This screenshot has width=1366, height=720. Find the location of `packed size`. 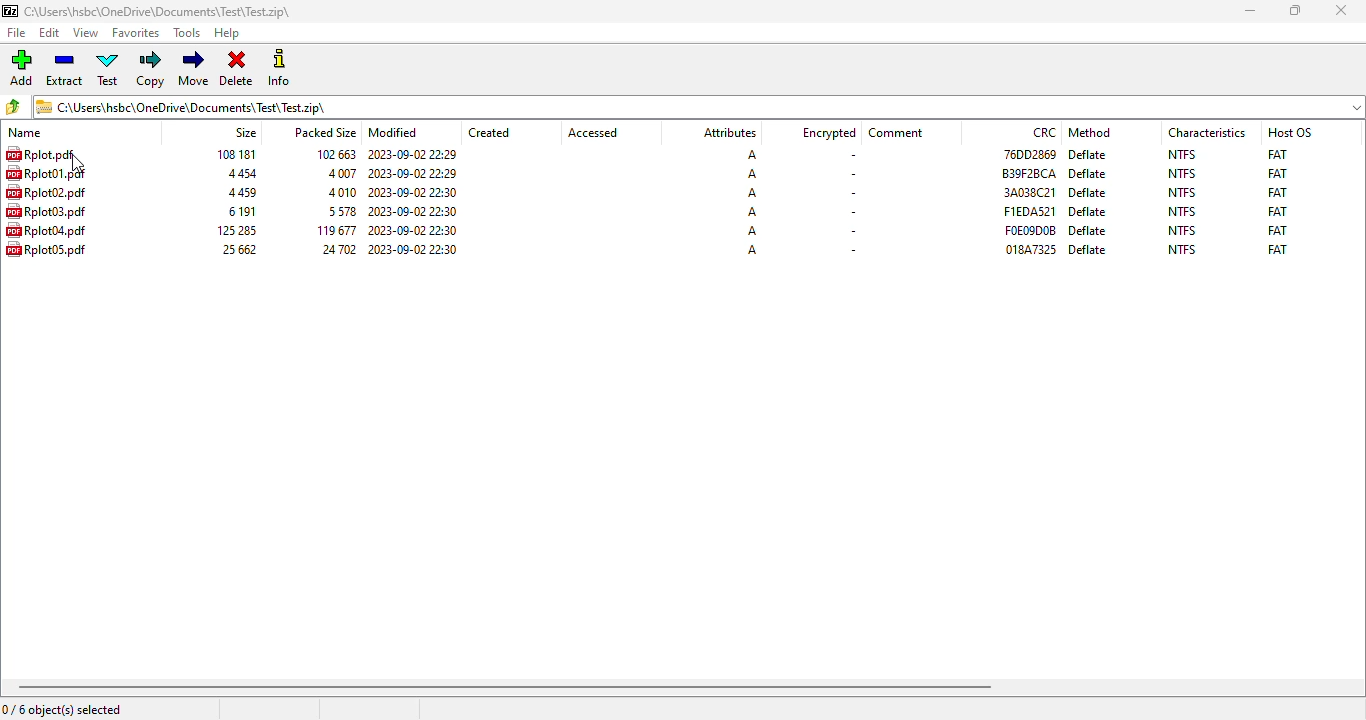

packed size is located at coordinates (333, 230).